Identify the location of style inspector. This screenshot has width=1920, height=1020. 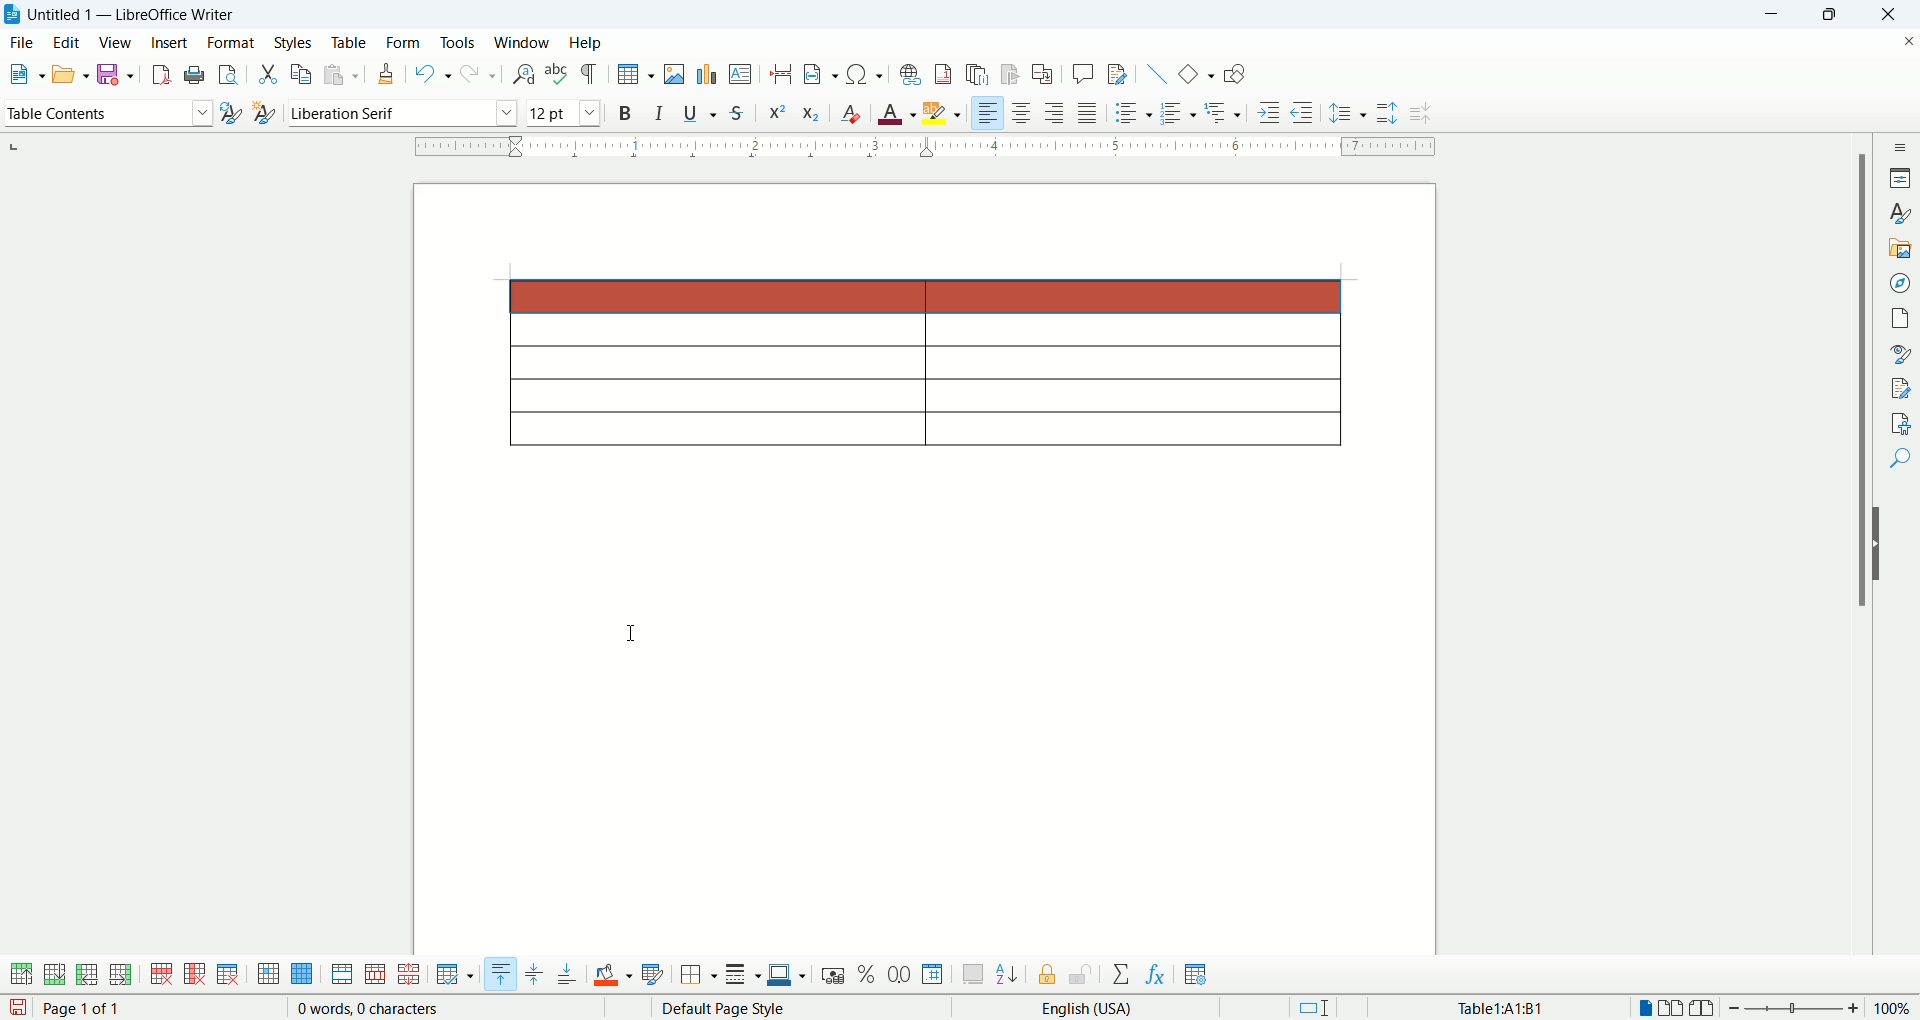
(1900, 353).